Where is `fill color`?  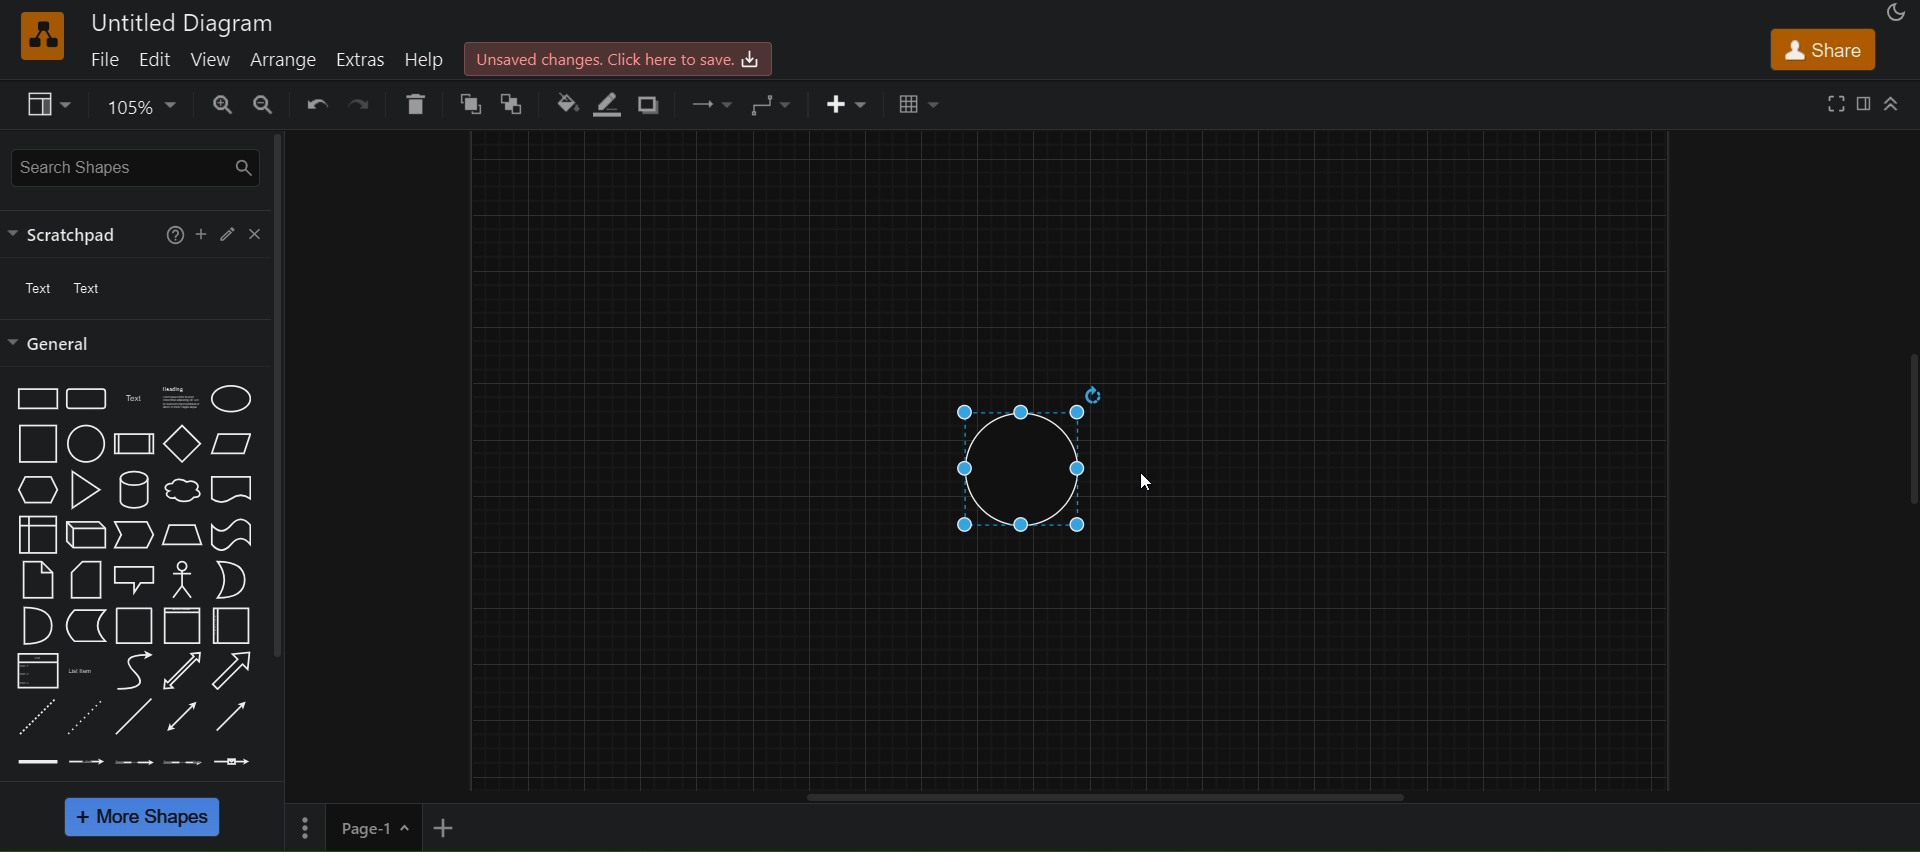
fill color is located at coordinates (566, 107).